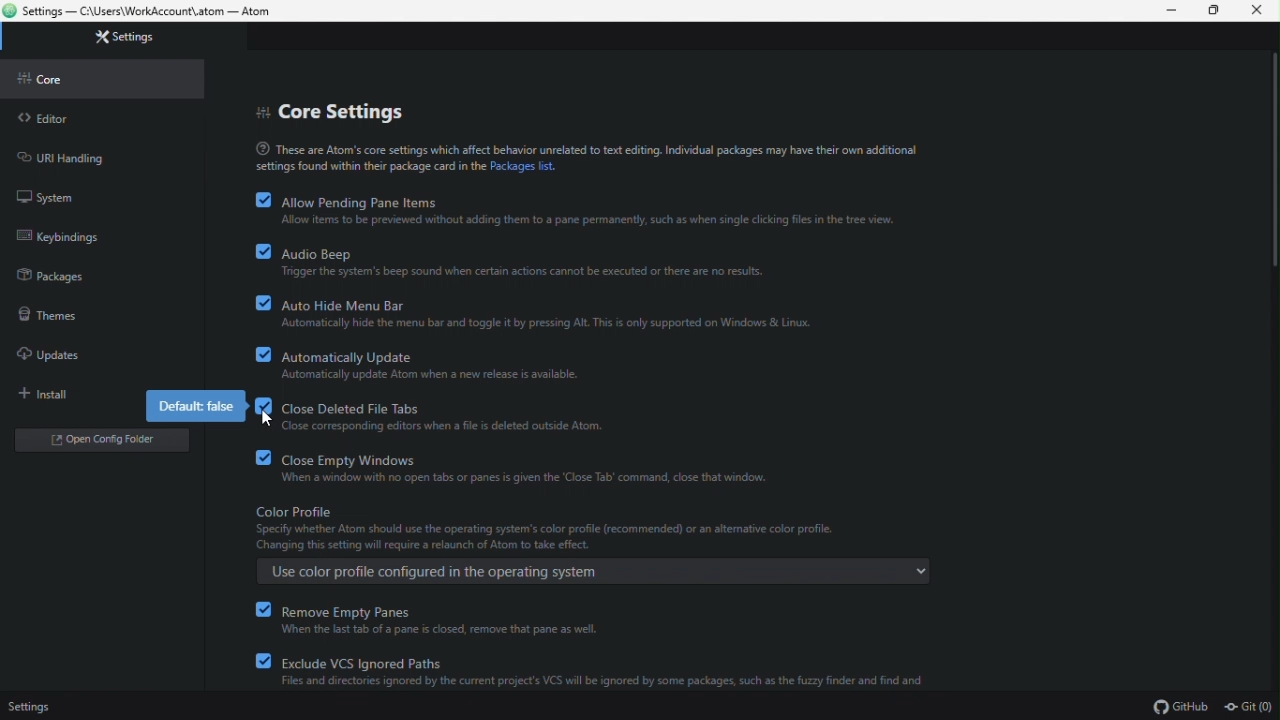 The image size is (1280, 720). What do you see at coordinates (531, 261) in the screenshot?
I see `audio beep` at bounding box center [531, 261].